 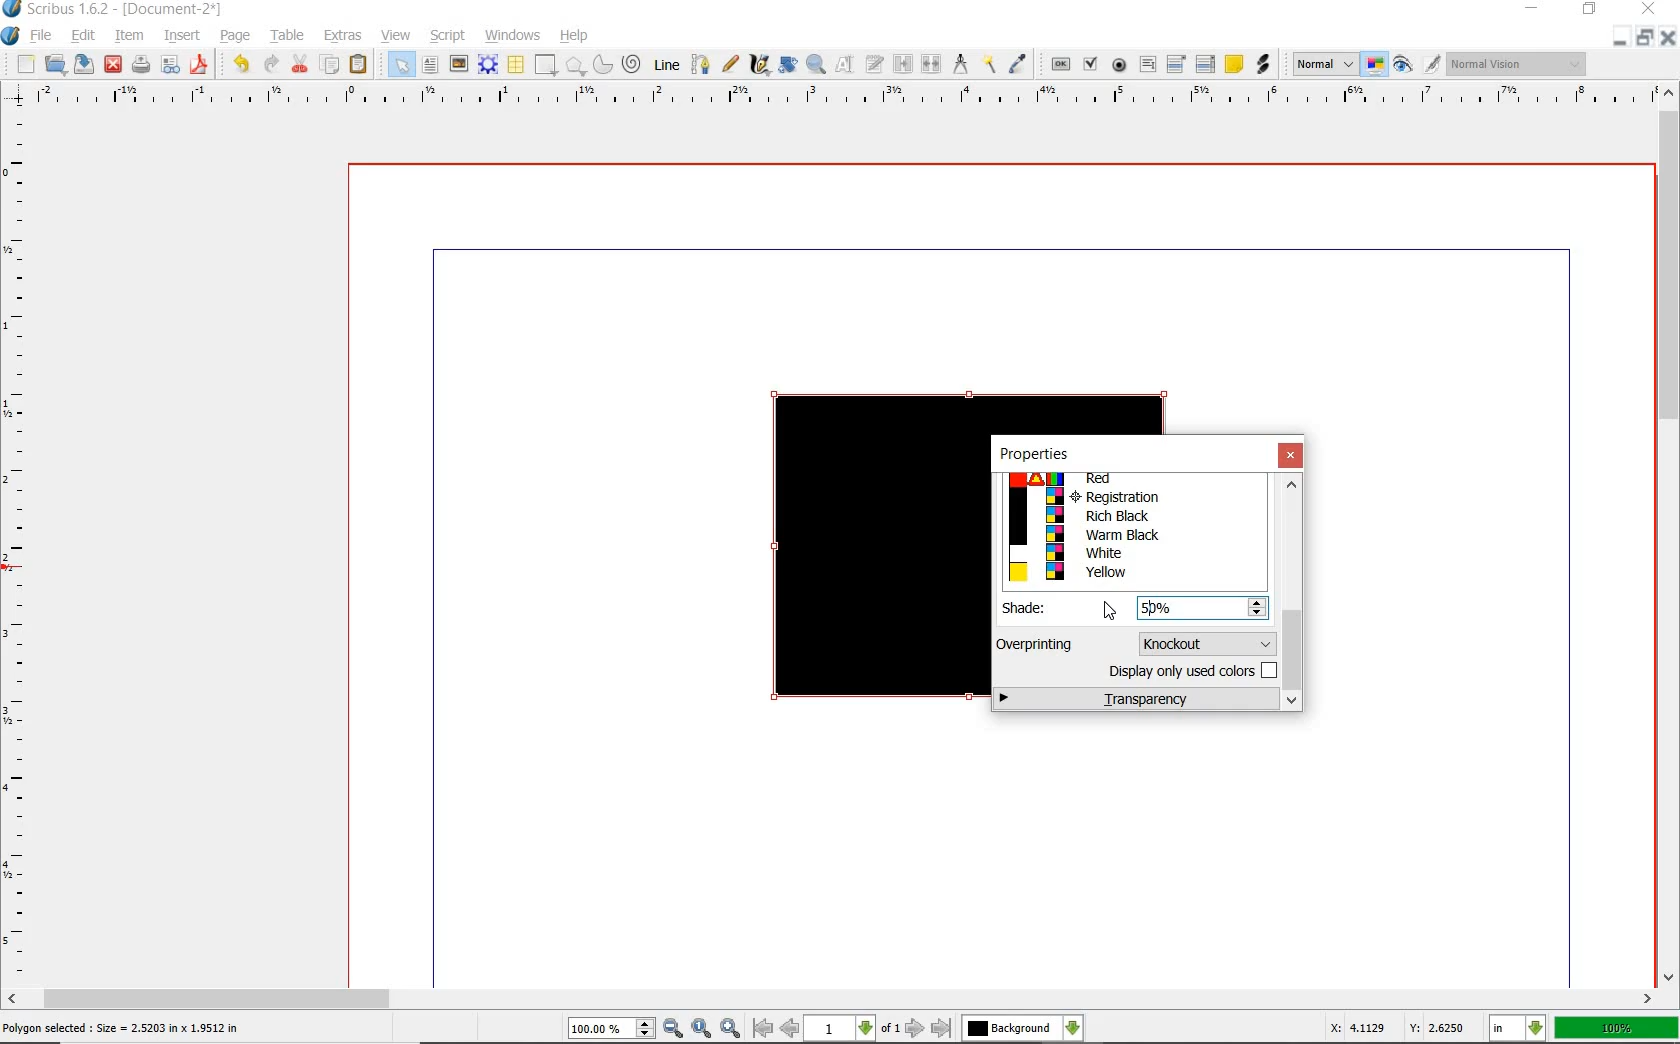 What do you see at coordinates (332, 63) in the screenshot?
I see `copy` at bounding box center [332, 63].